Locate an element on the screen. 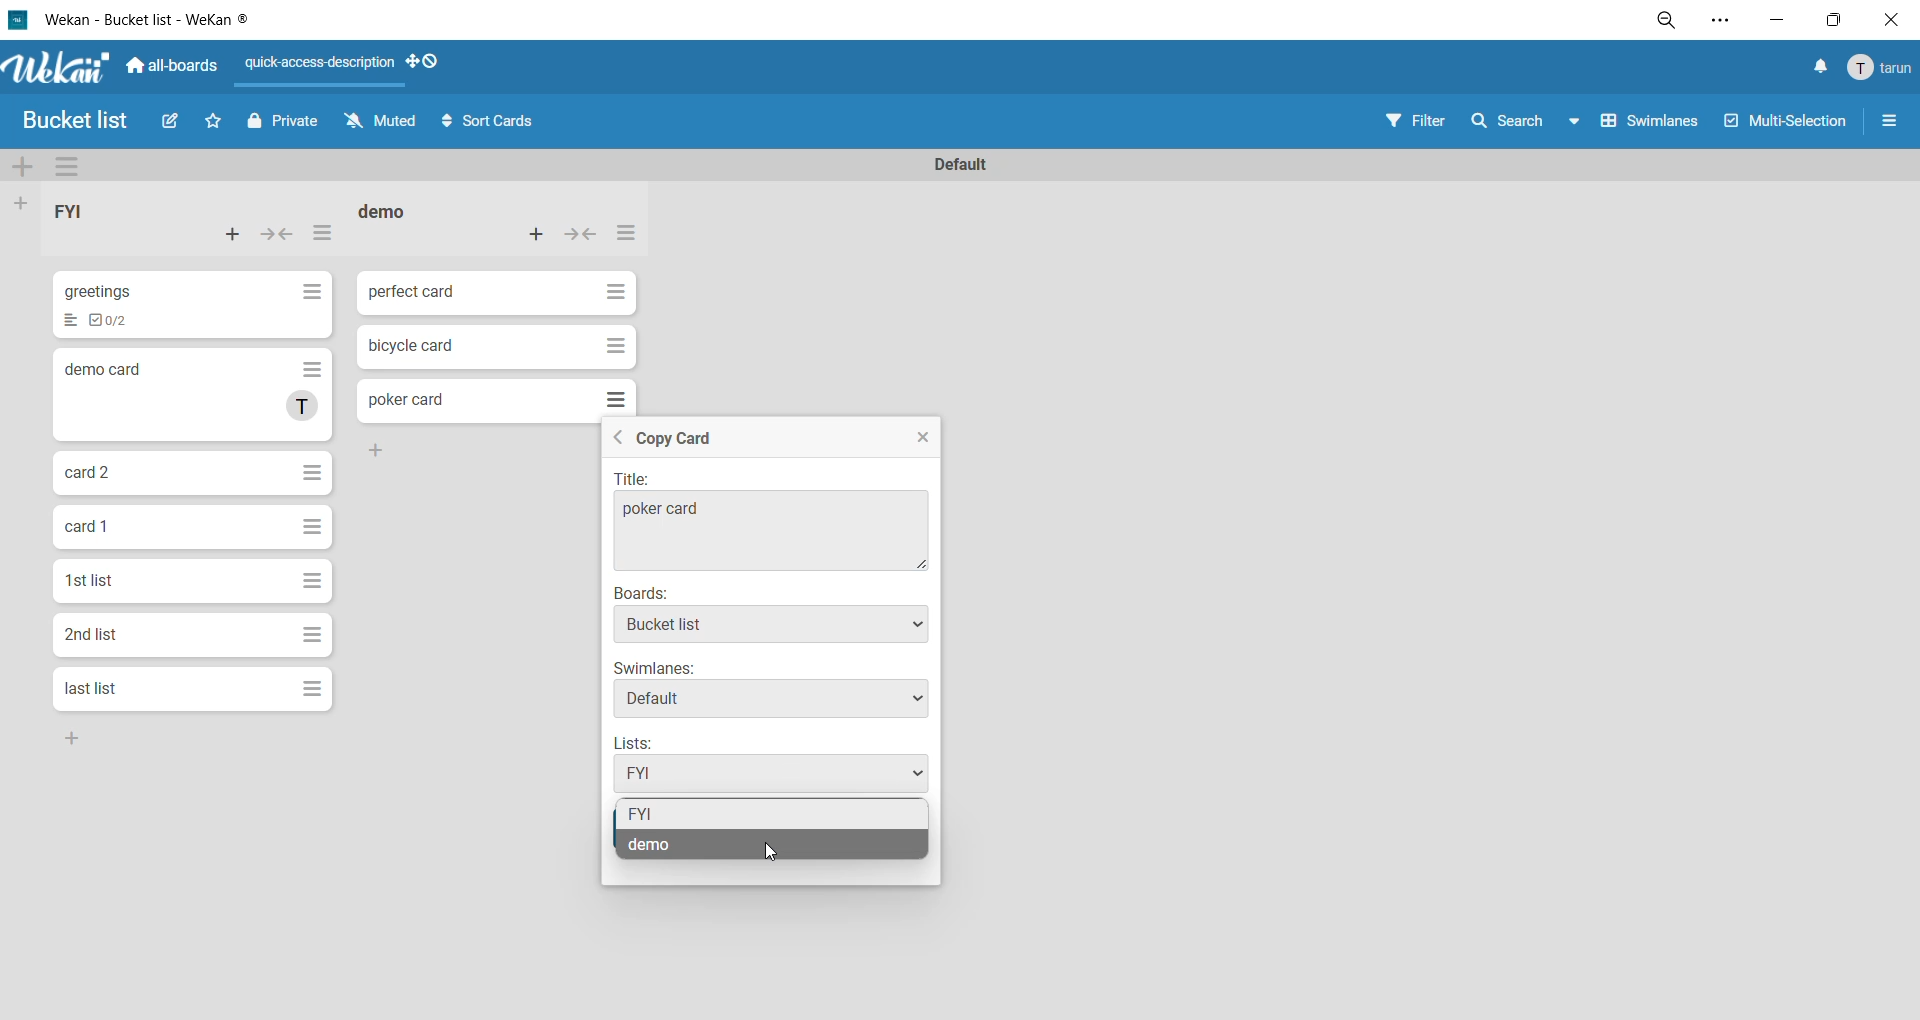 This screenshot has height=1020, width=1920. Swimlanes: is located at coordinates (658, 667).